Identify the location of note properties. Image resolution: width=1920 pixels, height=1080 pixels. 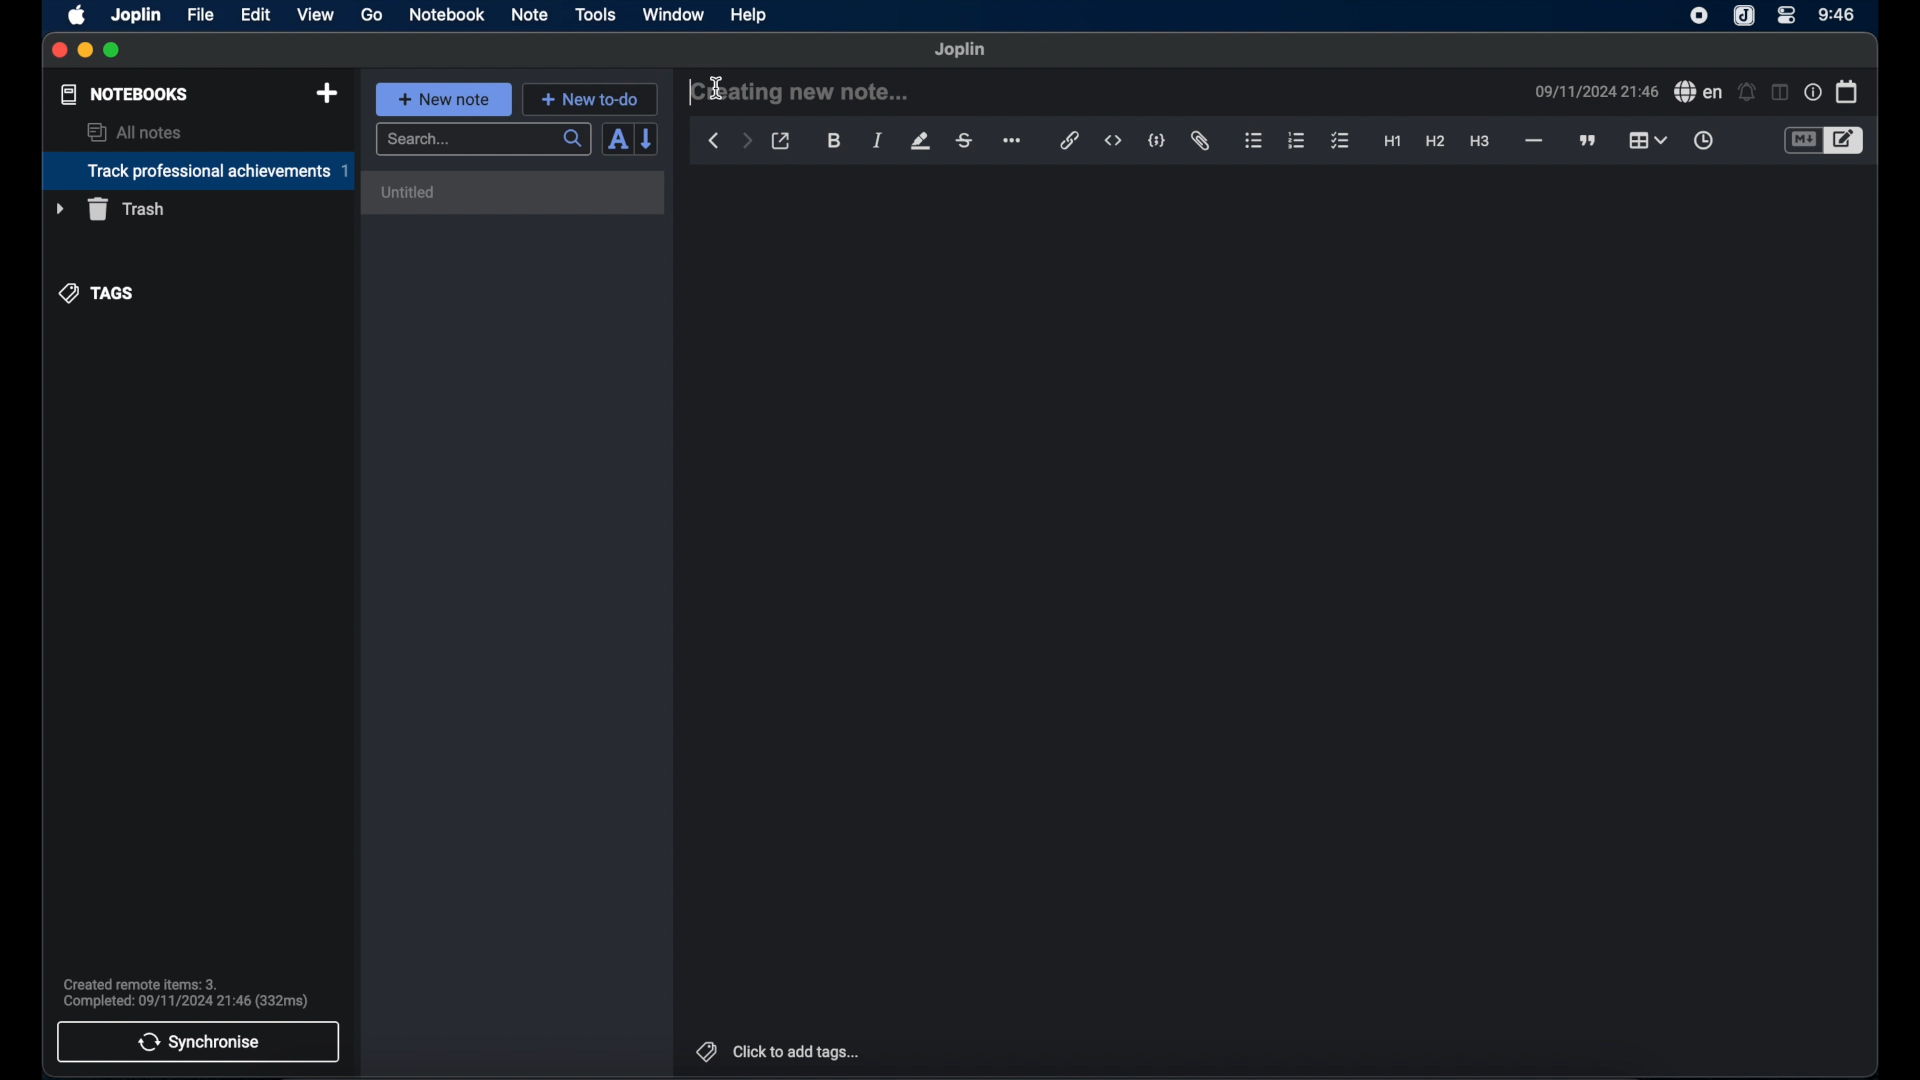
(1812, 92).